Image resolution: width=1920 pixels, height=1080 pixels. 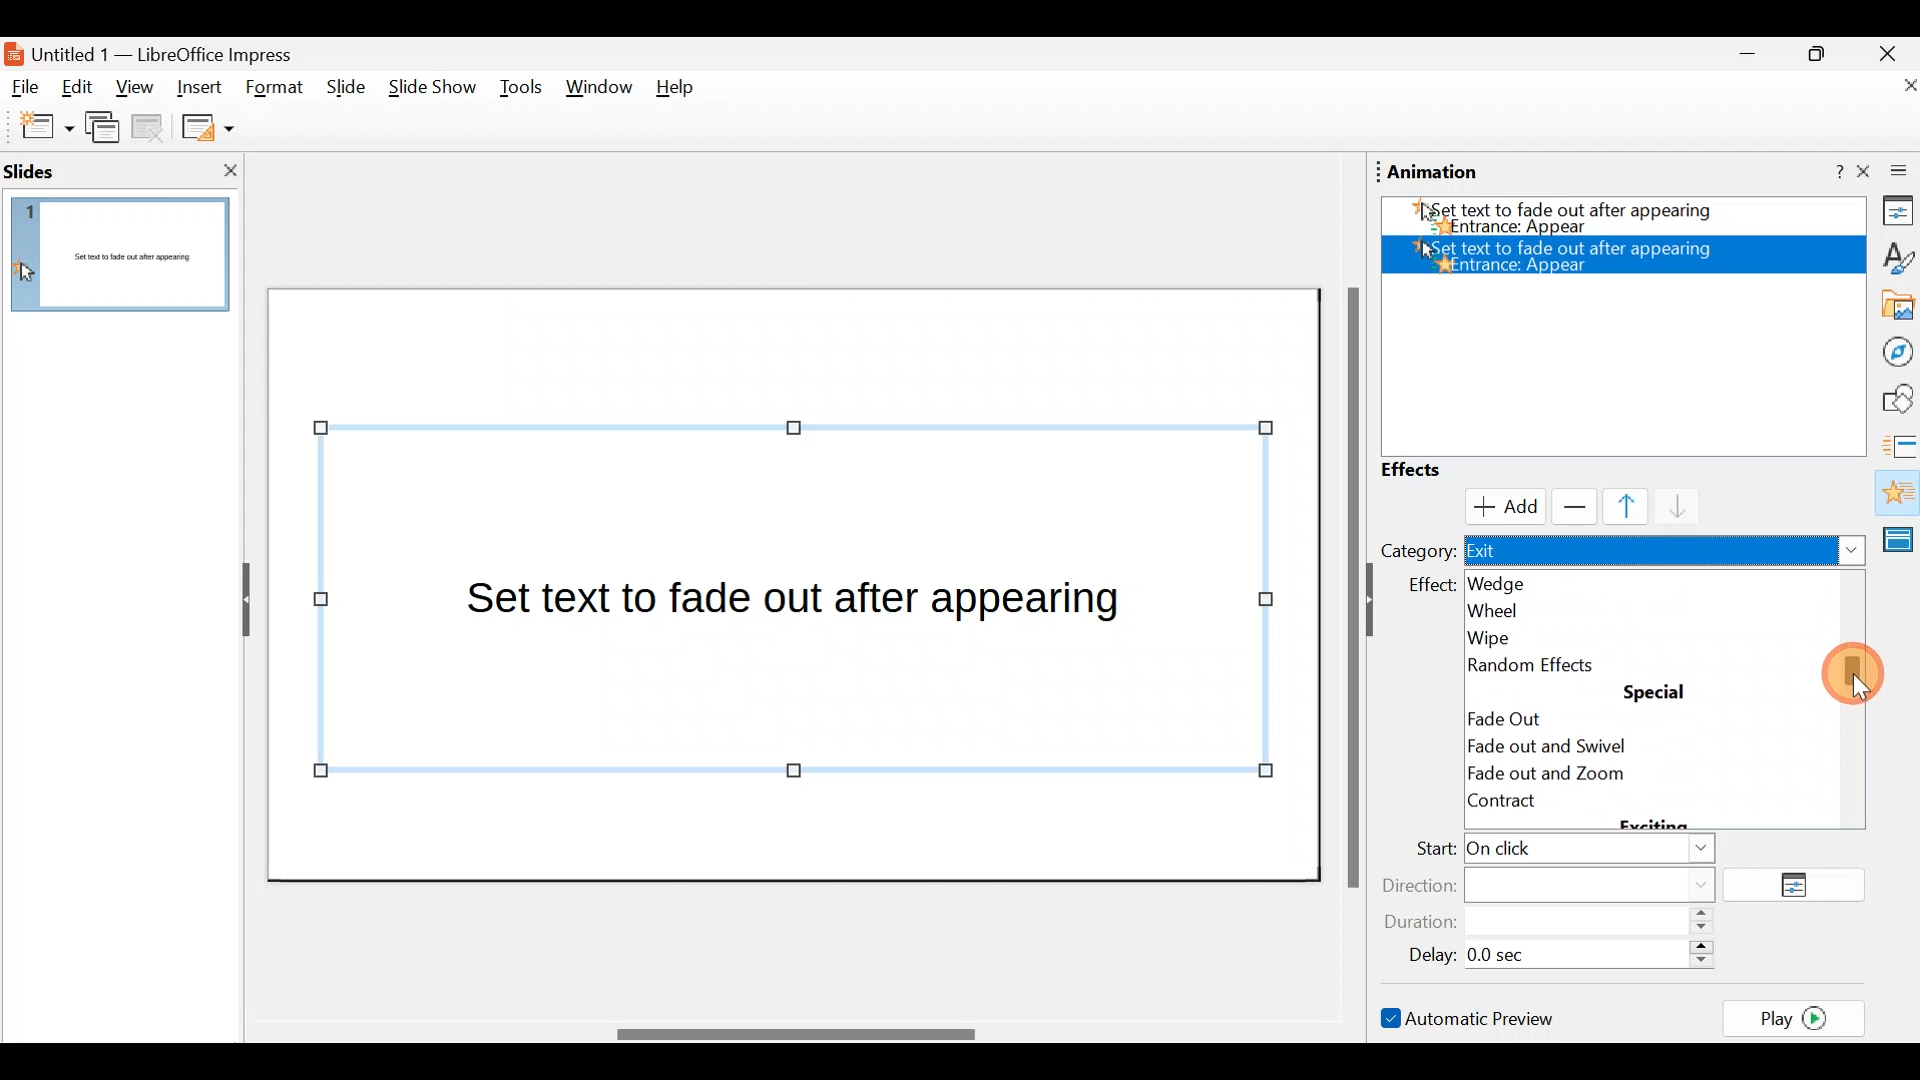 What do you see at coordinates (1471, 1017) in the screenshot?
I see `Automatic preview` at bounding box center [1471, 1017].